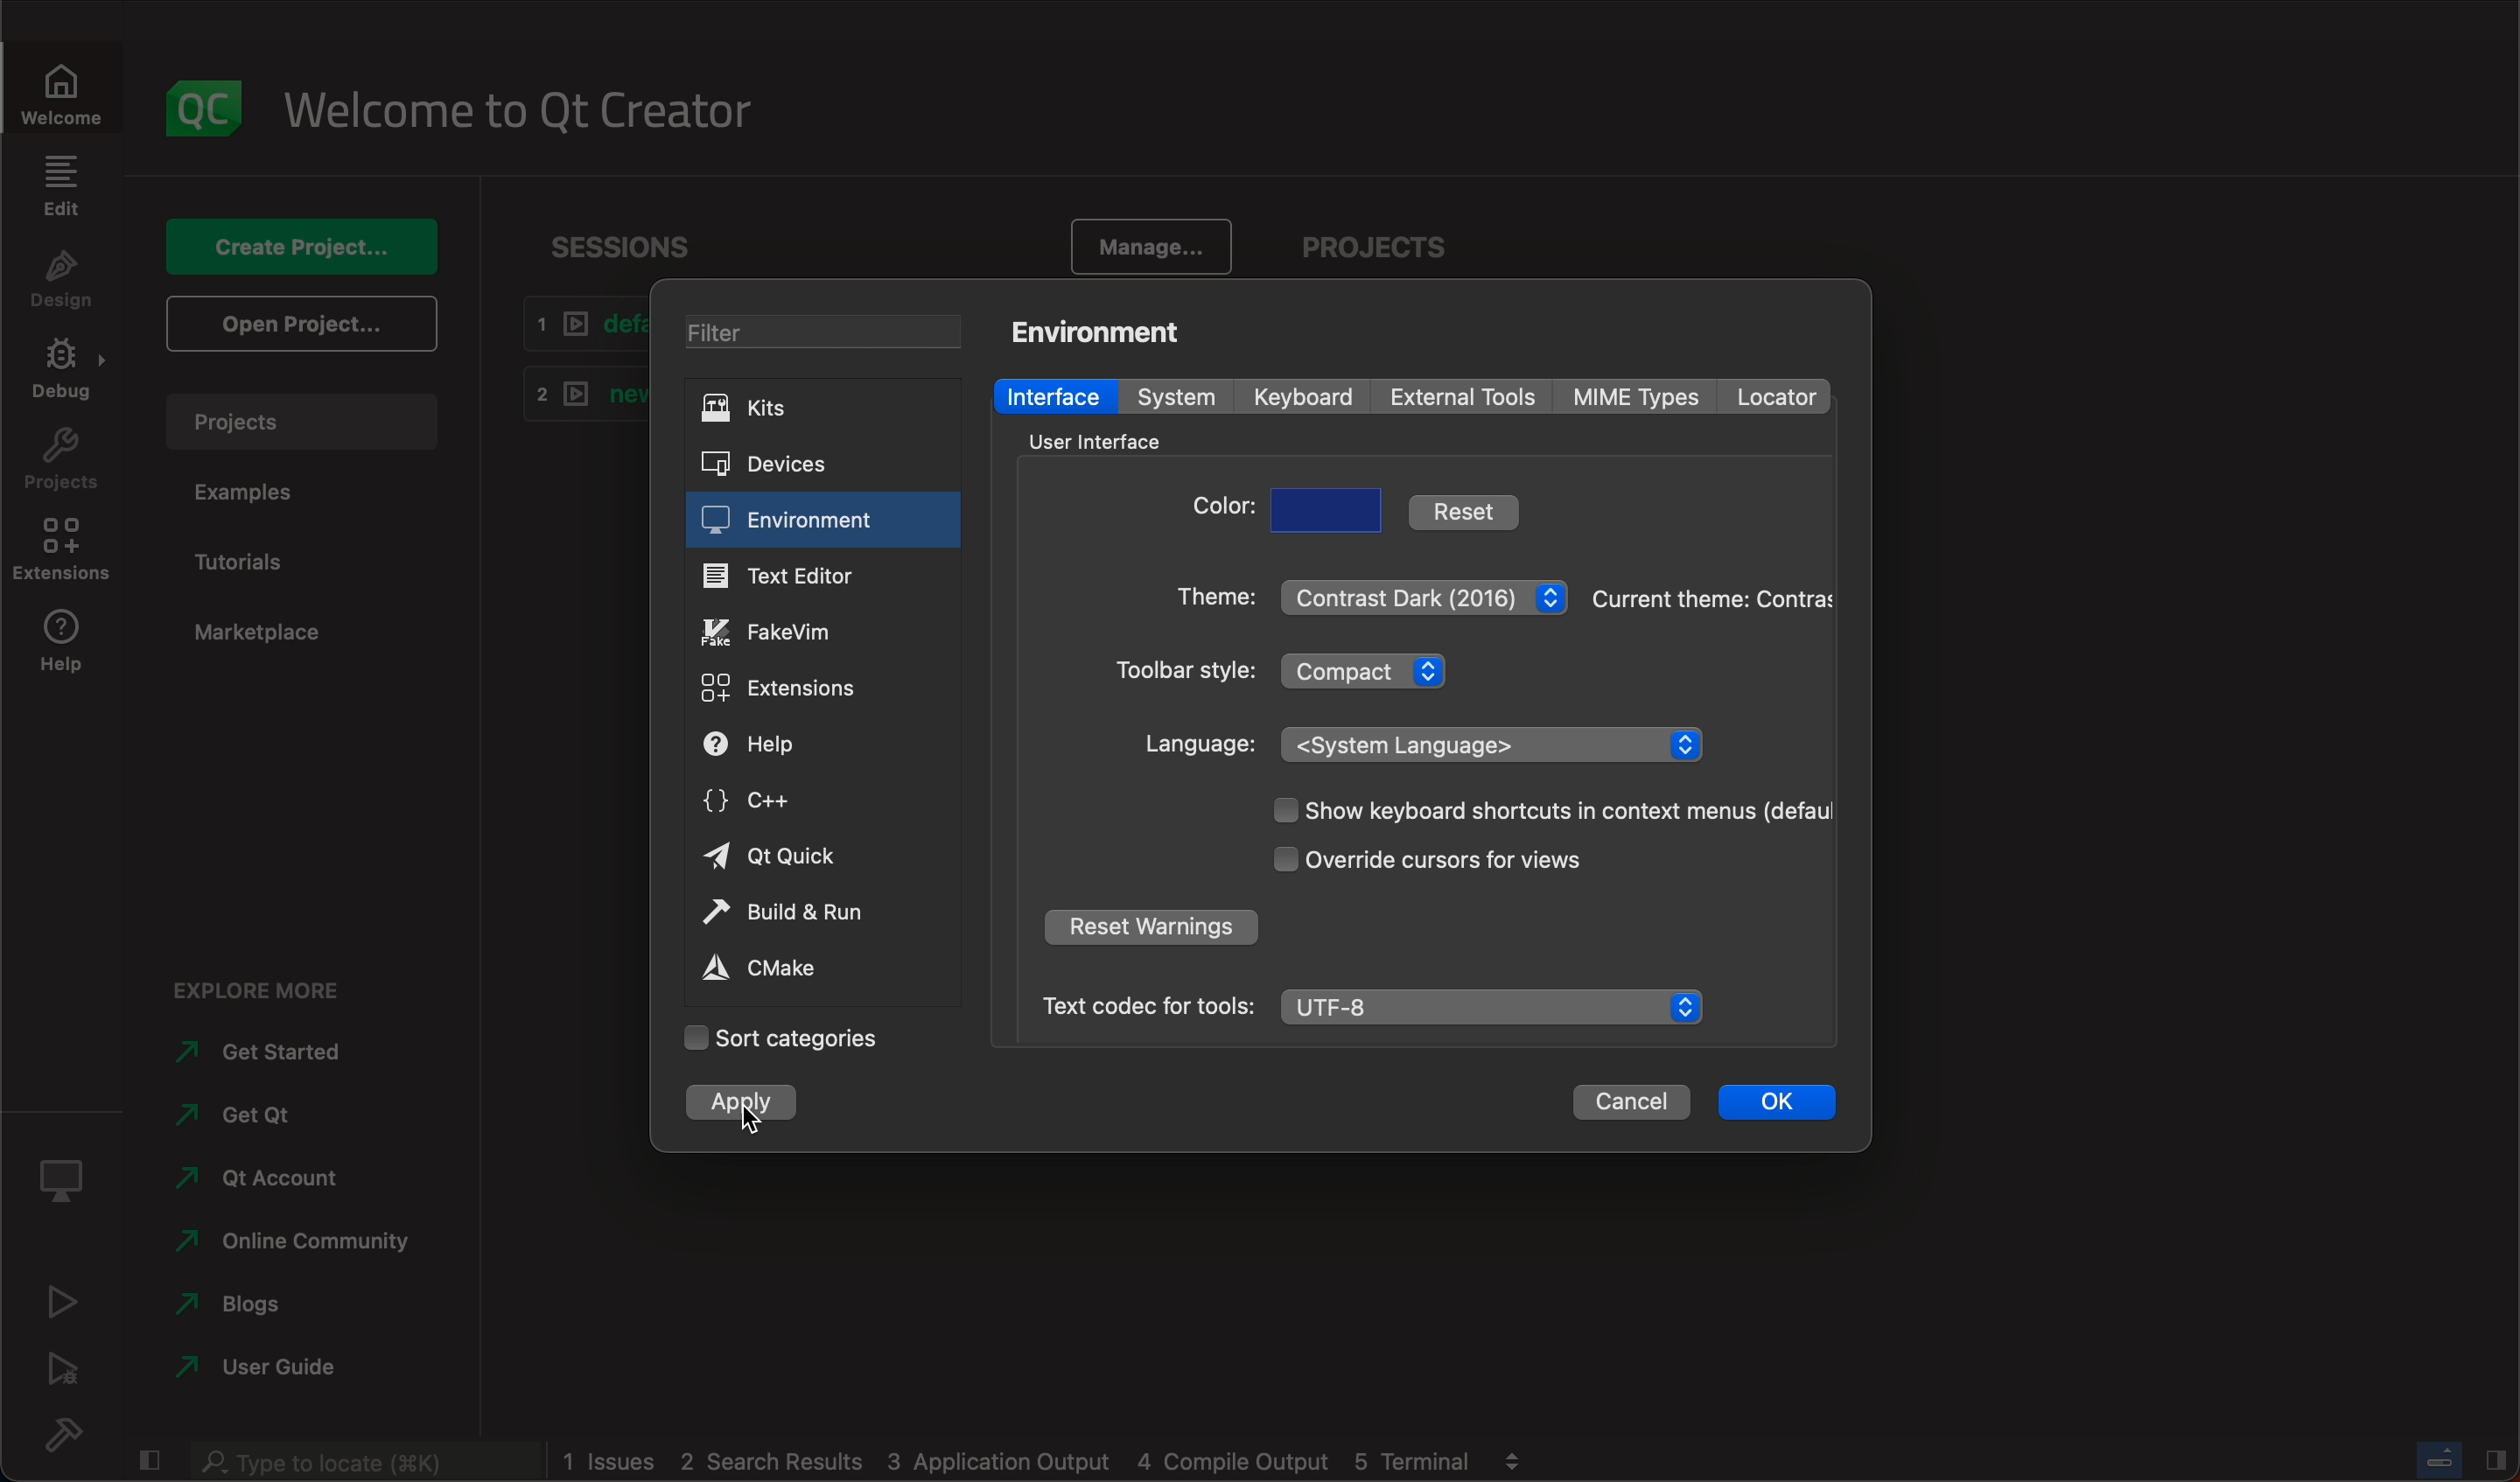 This screenshot has width=2520, height=1482. I want to click on MIME, so click(1639, 397).